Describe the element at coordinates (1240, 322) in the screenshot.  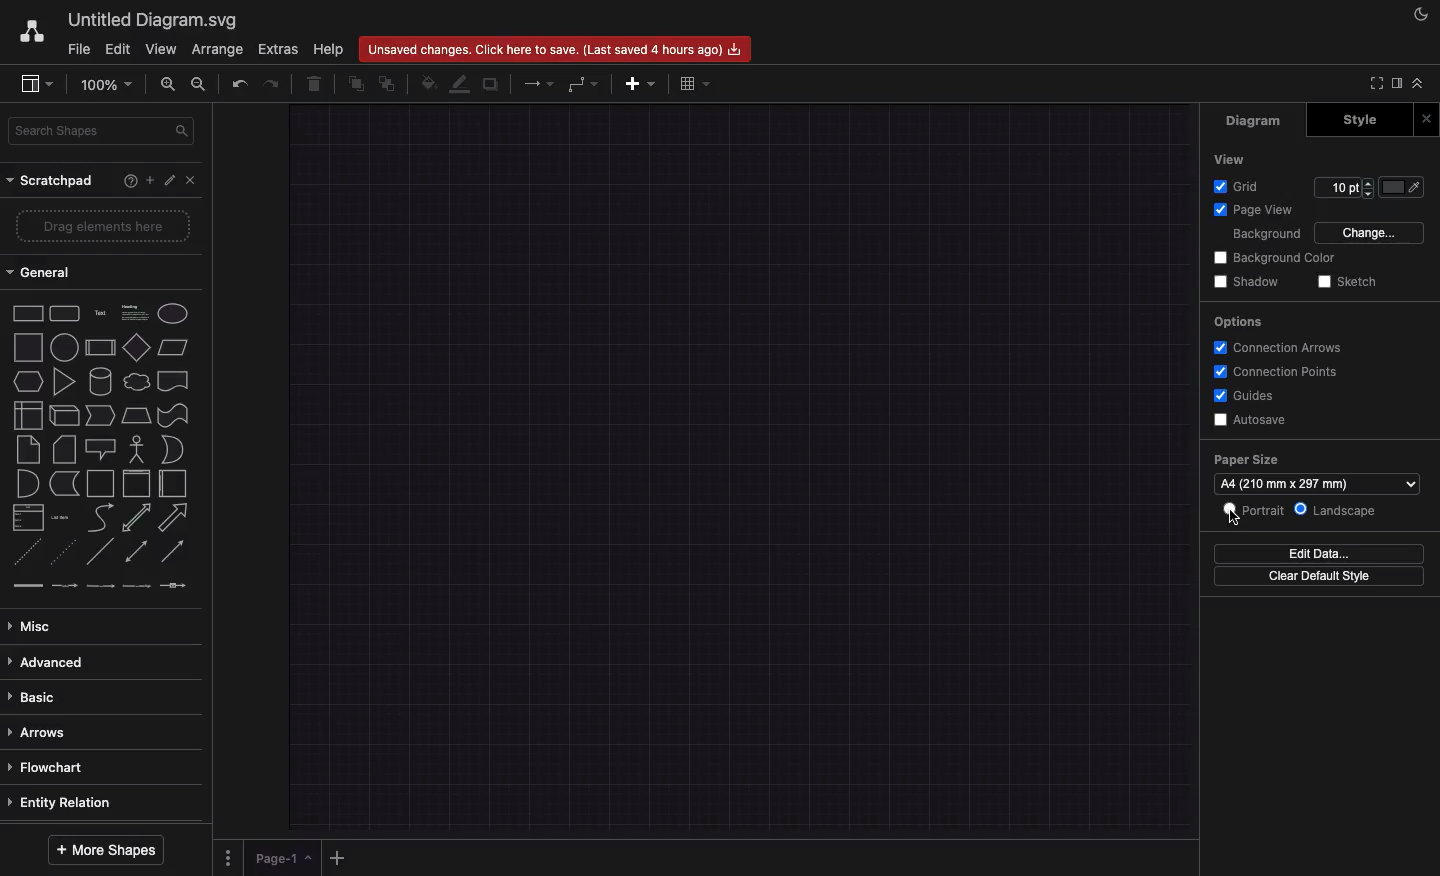
I see `Options` at that location.